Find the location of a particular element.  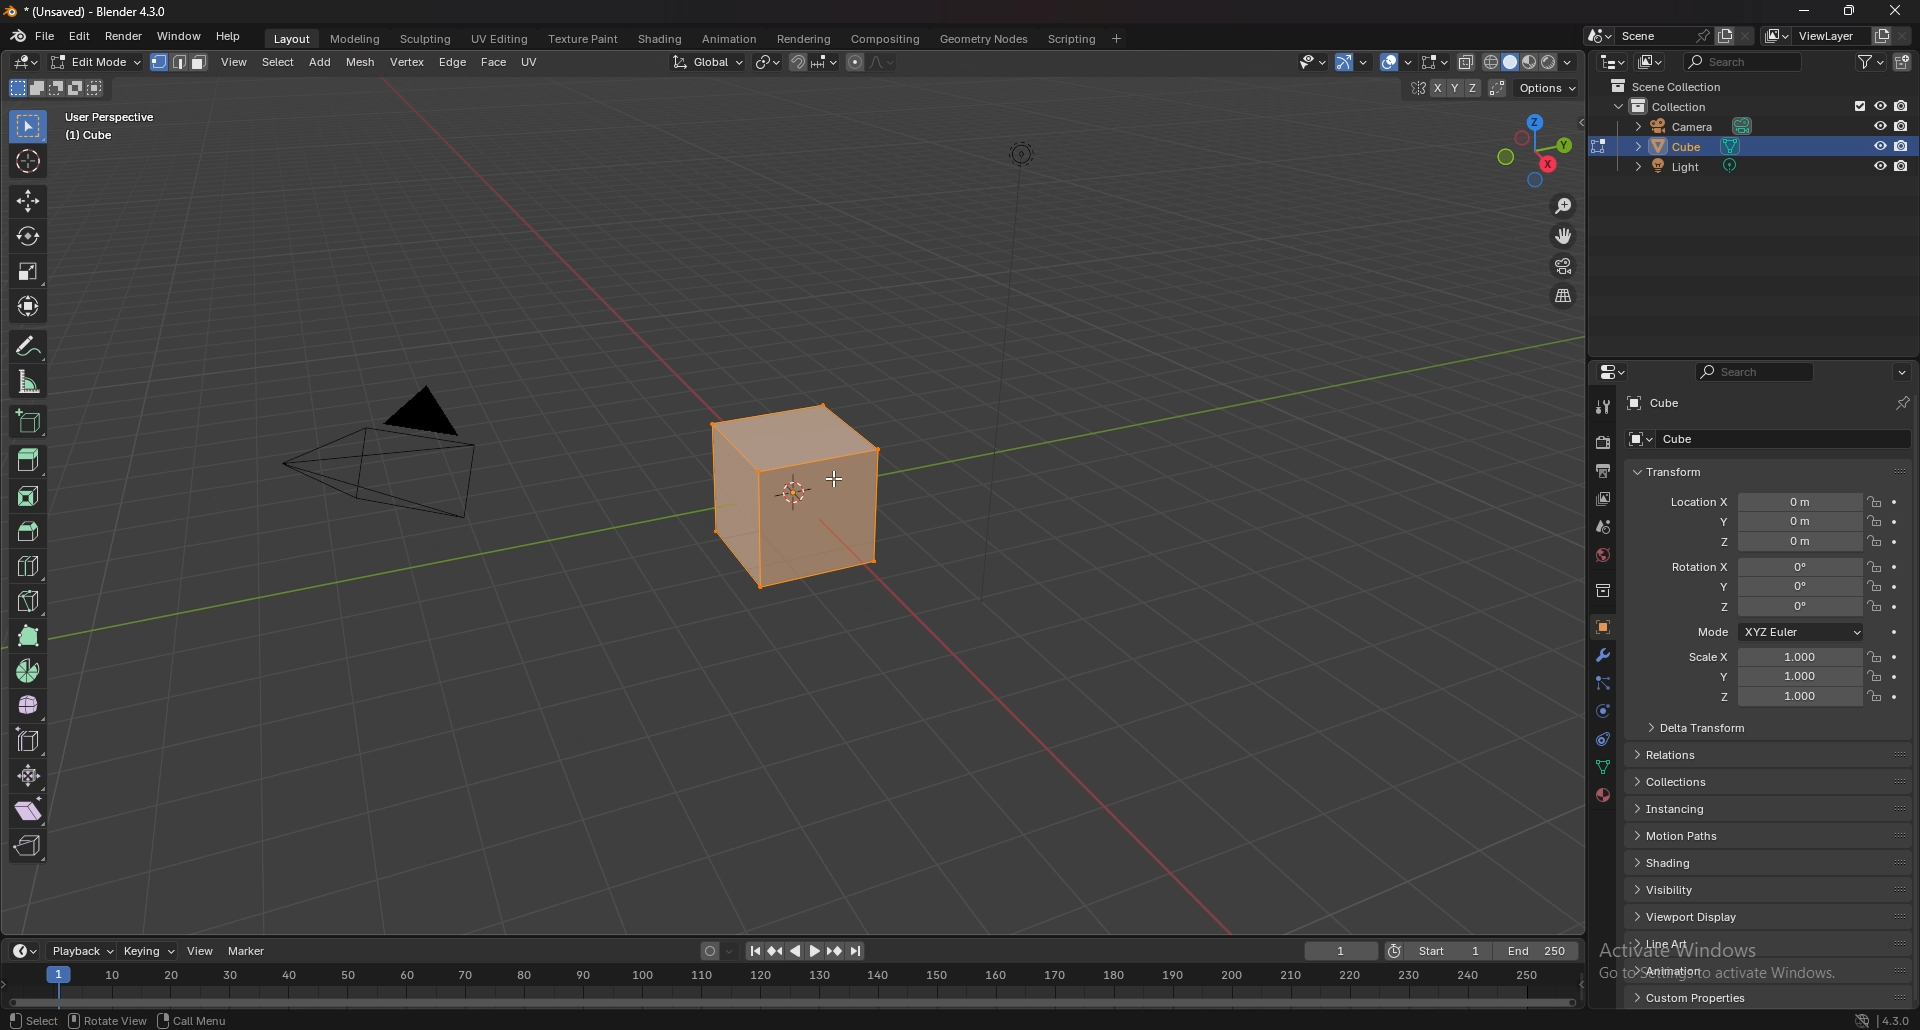

lock location is located at coordinates (1875, 541).